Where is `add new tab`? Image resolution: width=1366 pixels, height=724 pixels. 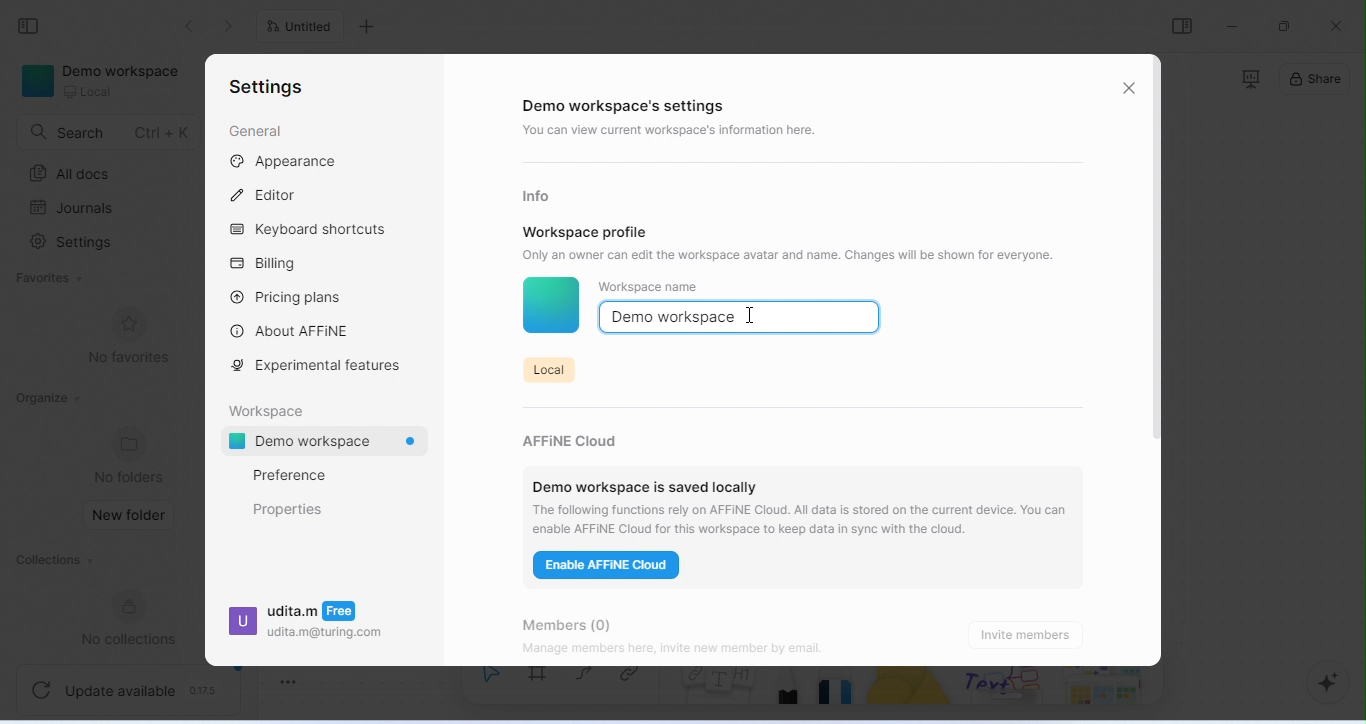 add new tab is located at coordinates (369, 27).